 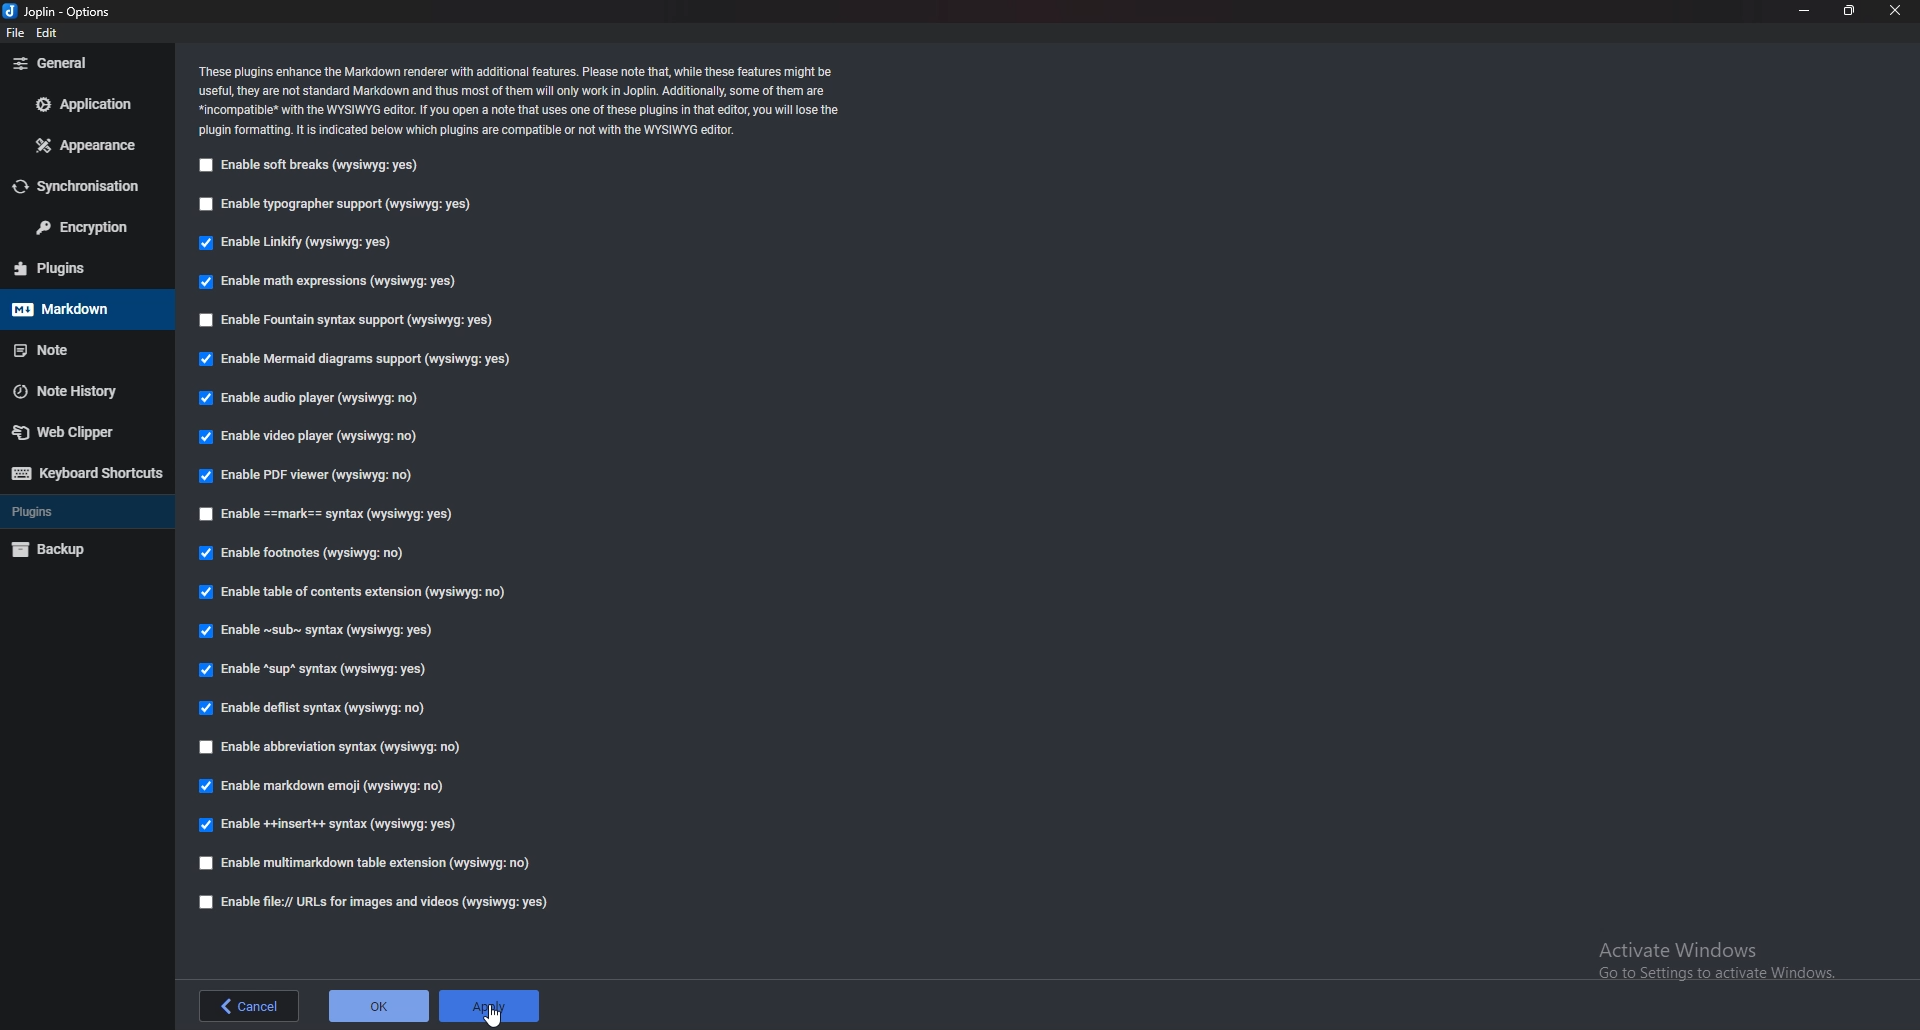 I want to click on ok, so click(x=380, y=1004).